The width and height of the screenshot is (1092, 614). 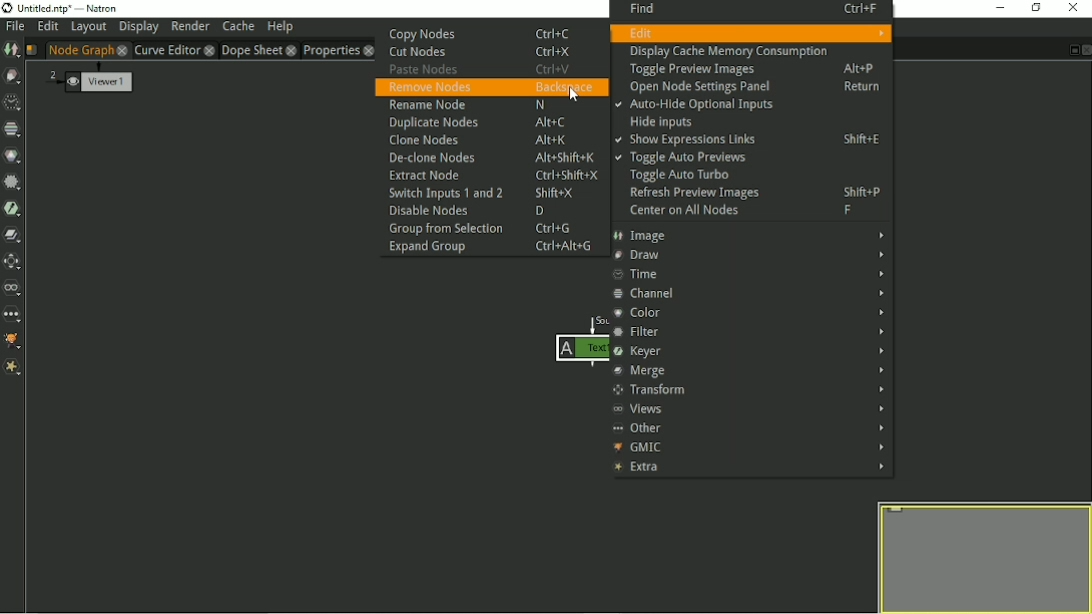 I want to click on Float pane, so click(x=1072, y=50).